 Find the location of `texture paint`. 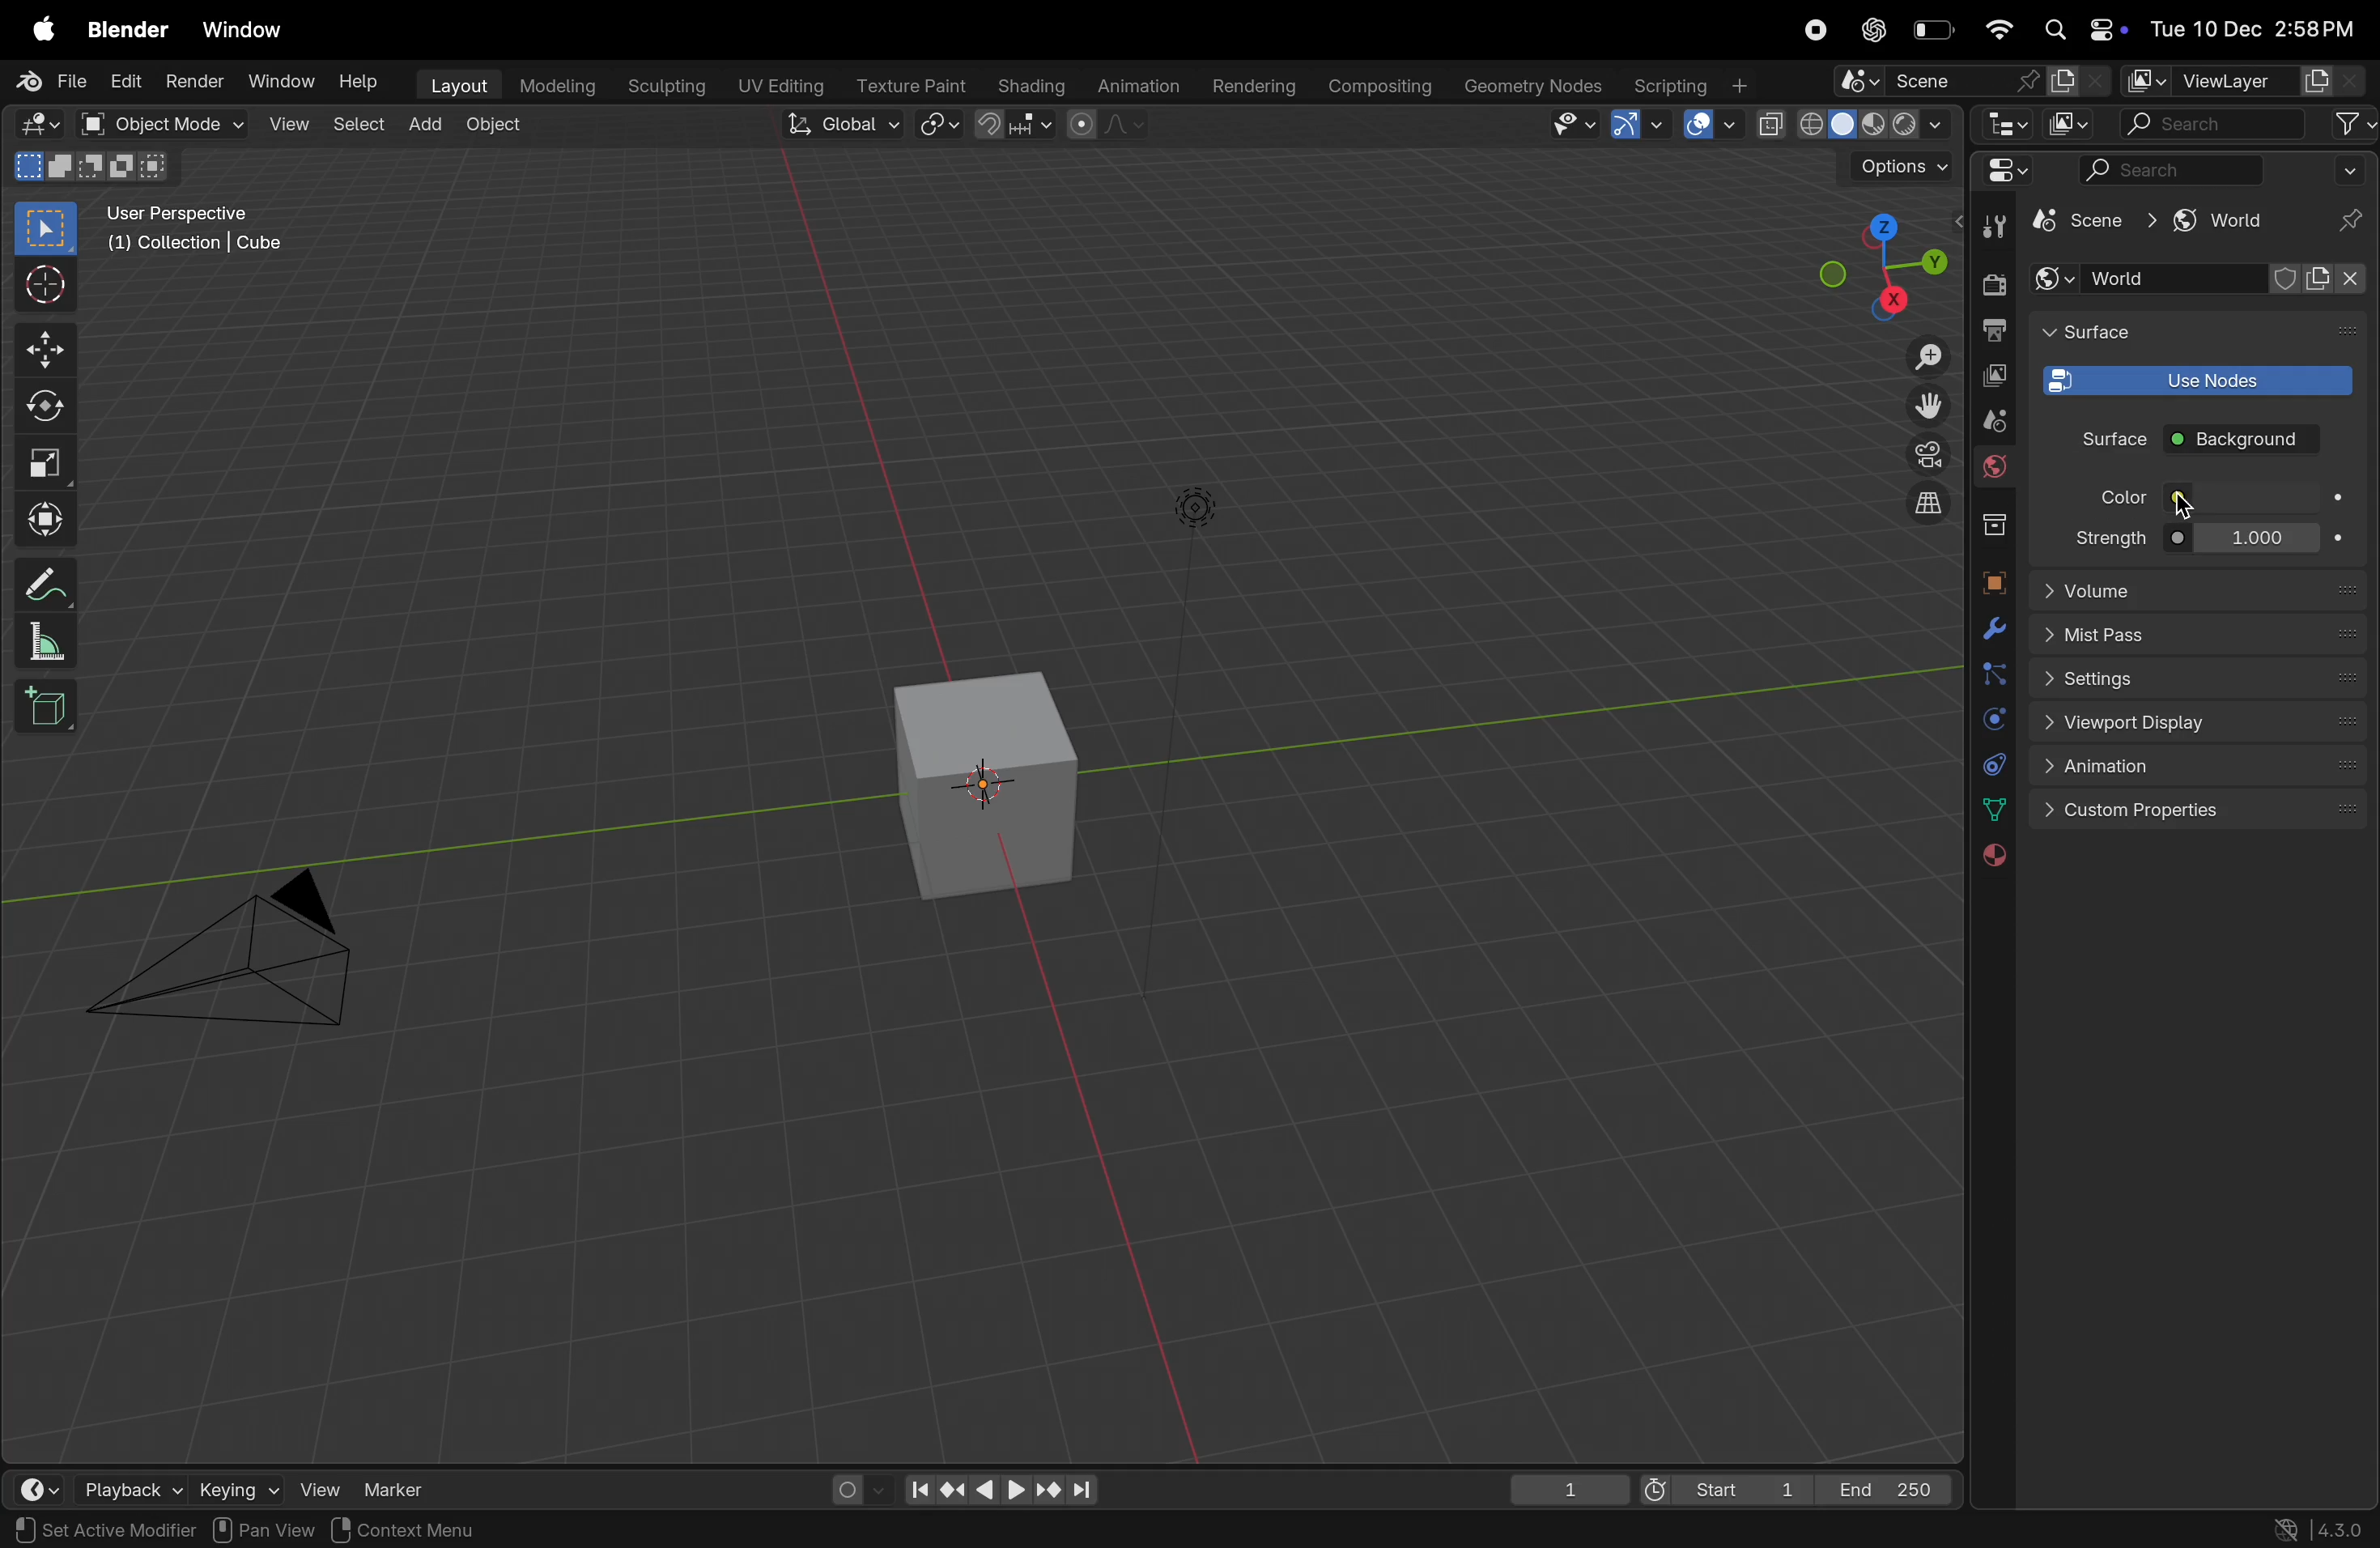

texture paint is located at coordinates (905, 86).